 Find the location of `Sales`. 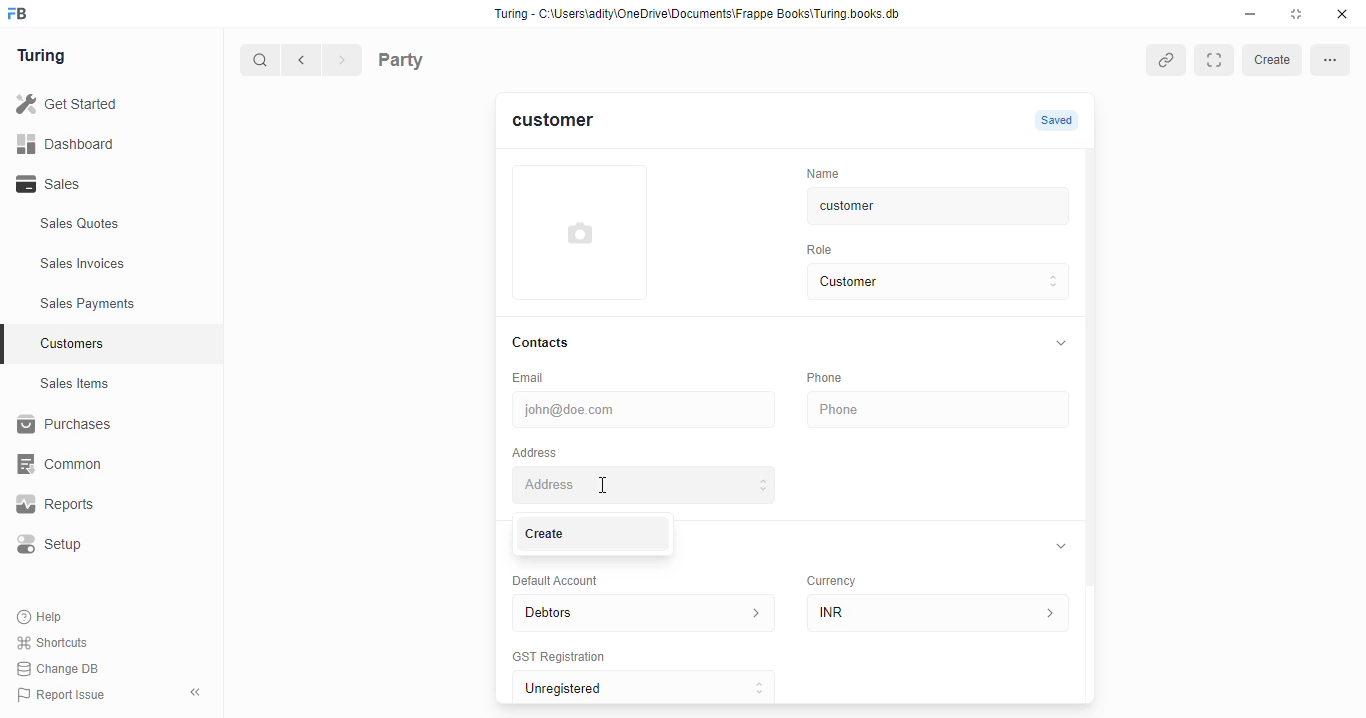

Sales is located at coordinates (98, 184).